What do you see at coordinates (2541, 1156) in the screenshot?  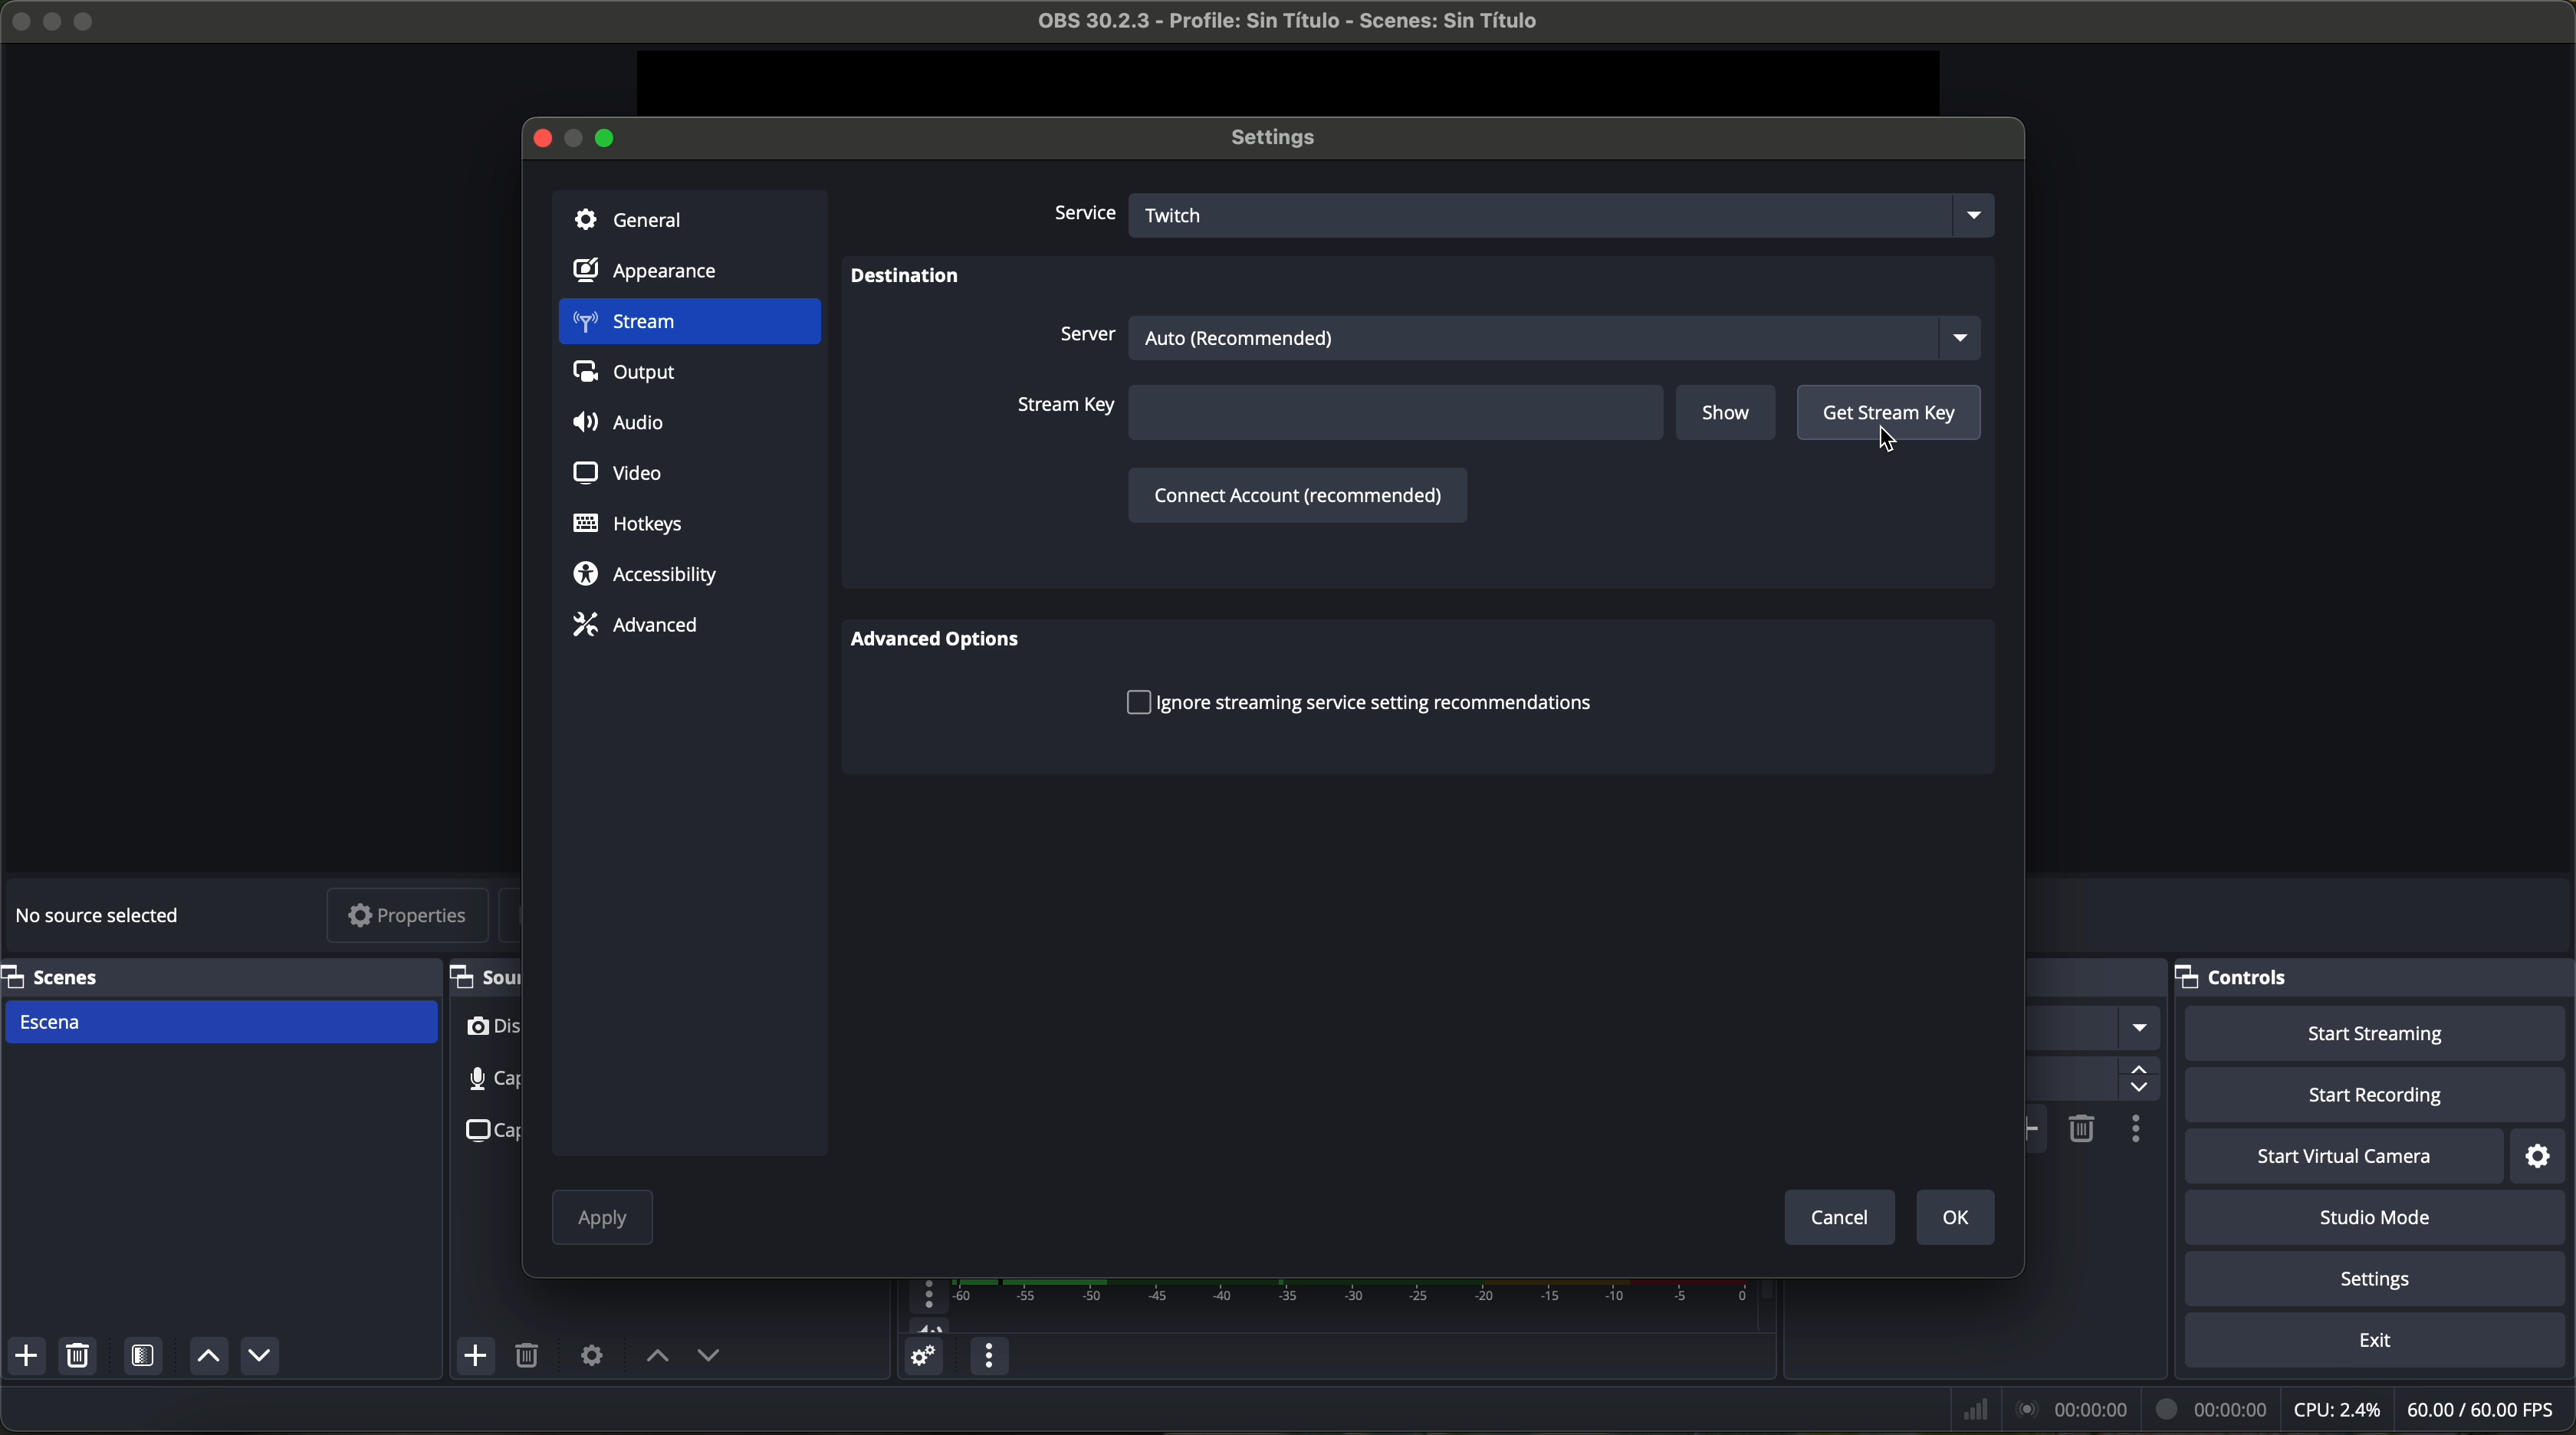 I see `settings` at bounding box center [2541, 1156].